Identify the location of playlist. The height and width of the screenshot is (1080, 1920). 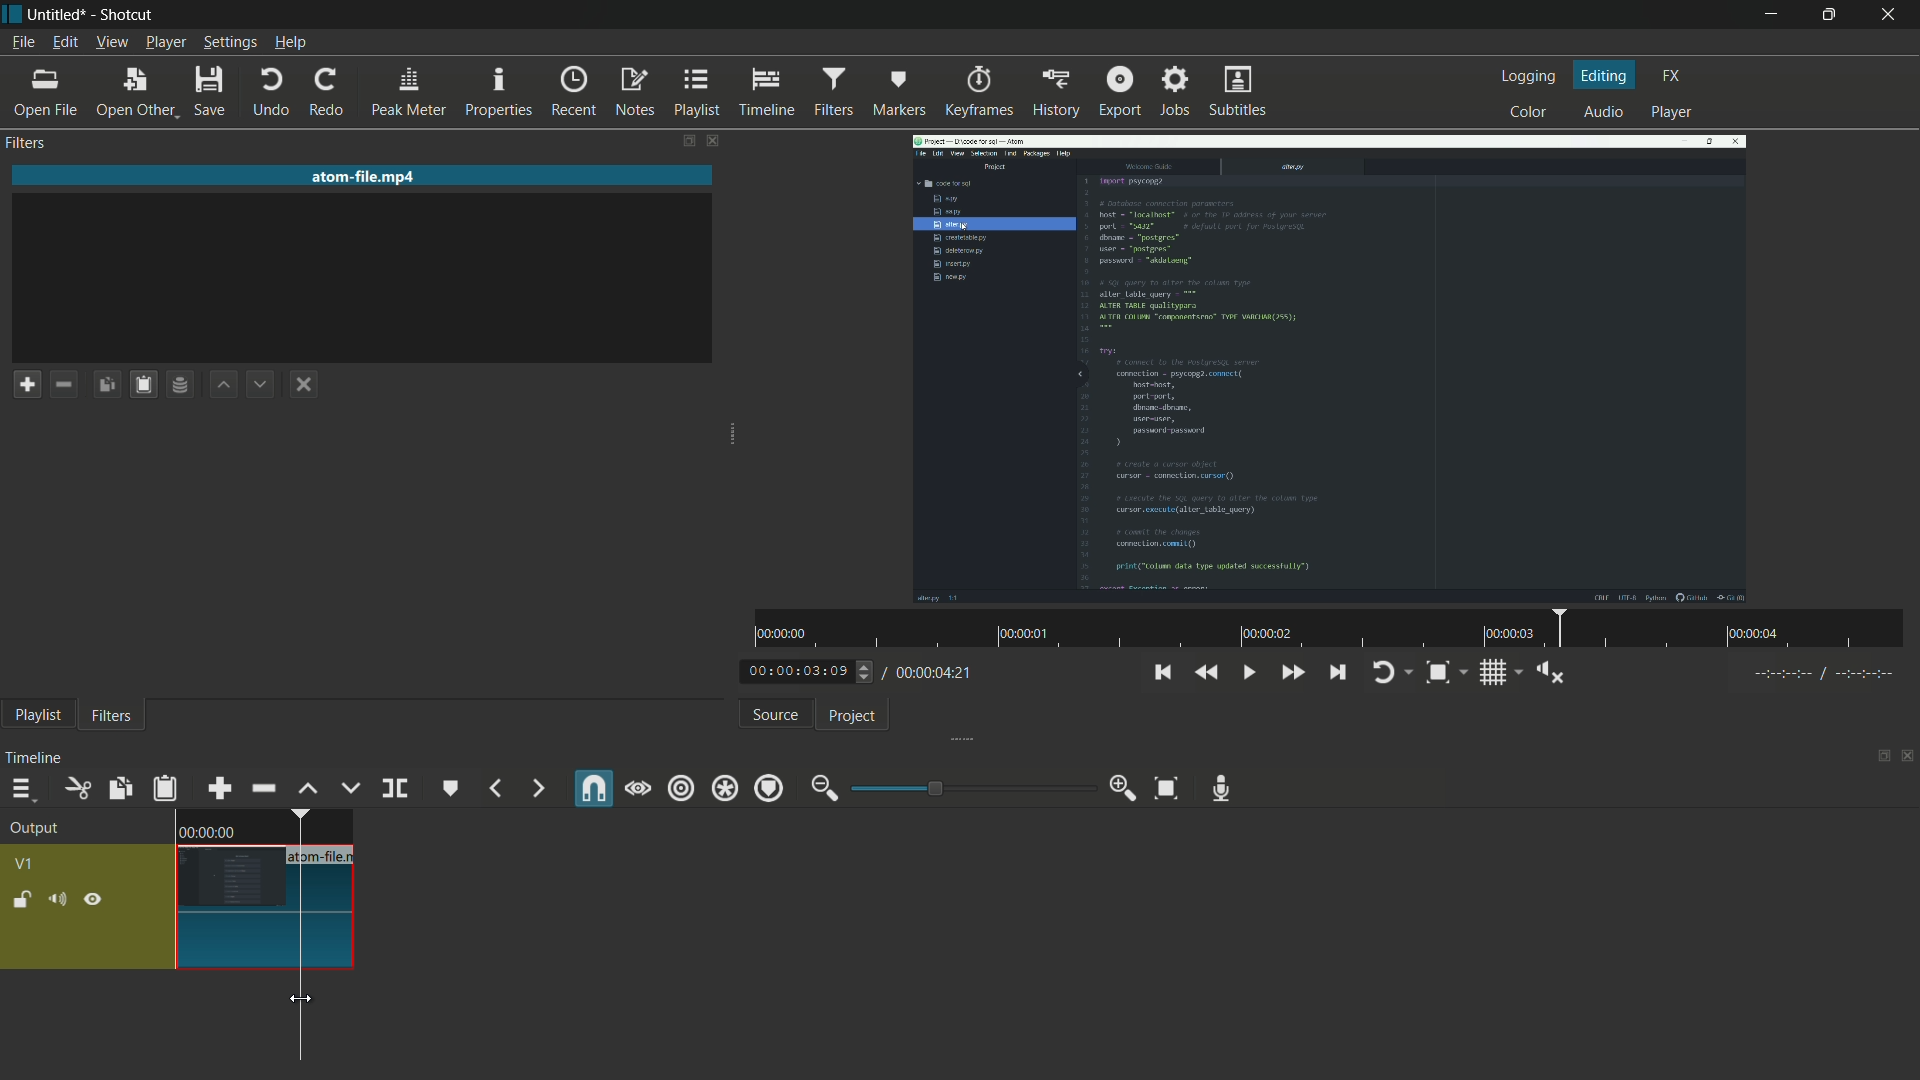
(698, 93).